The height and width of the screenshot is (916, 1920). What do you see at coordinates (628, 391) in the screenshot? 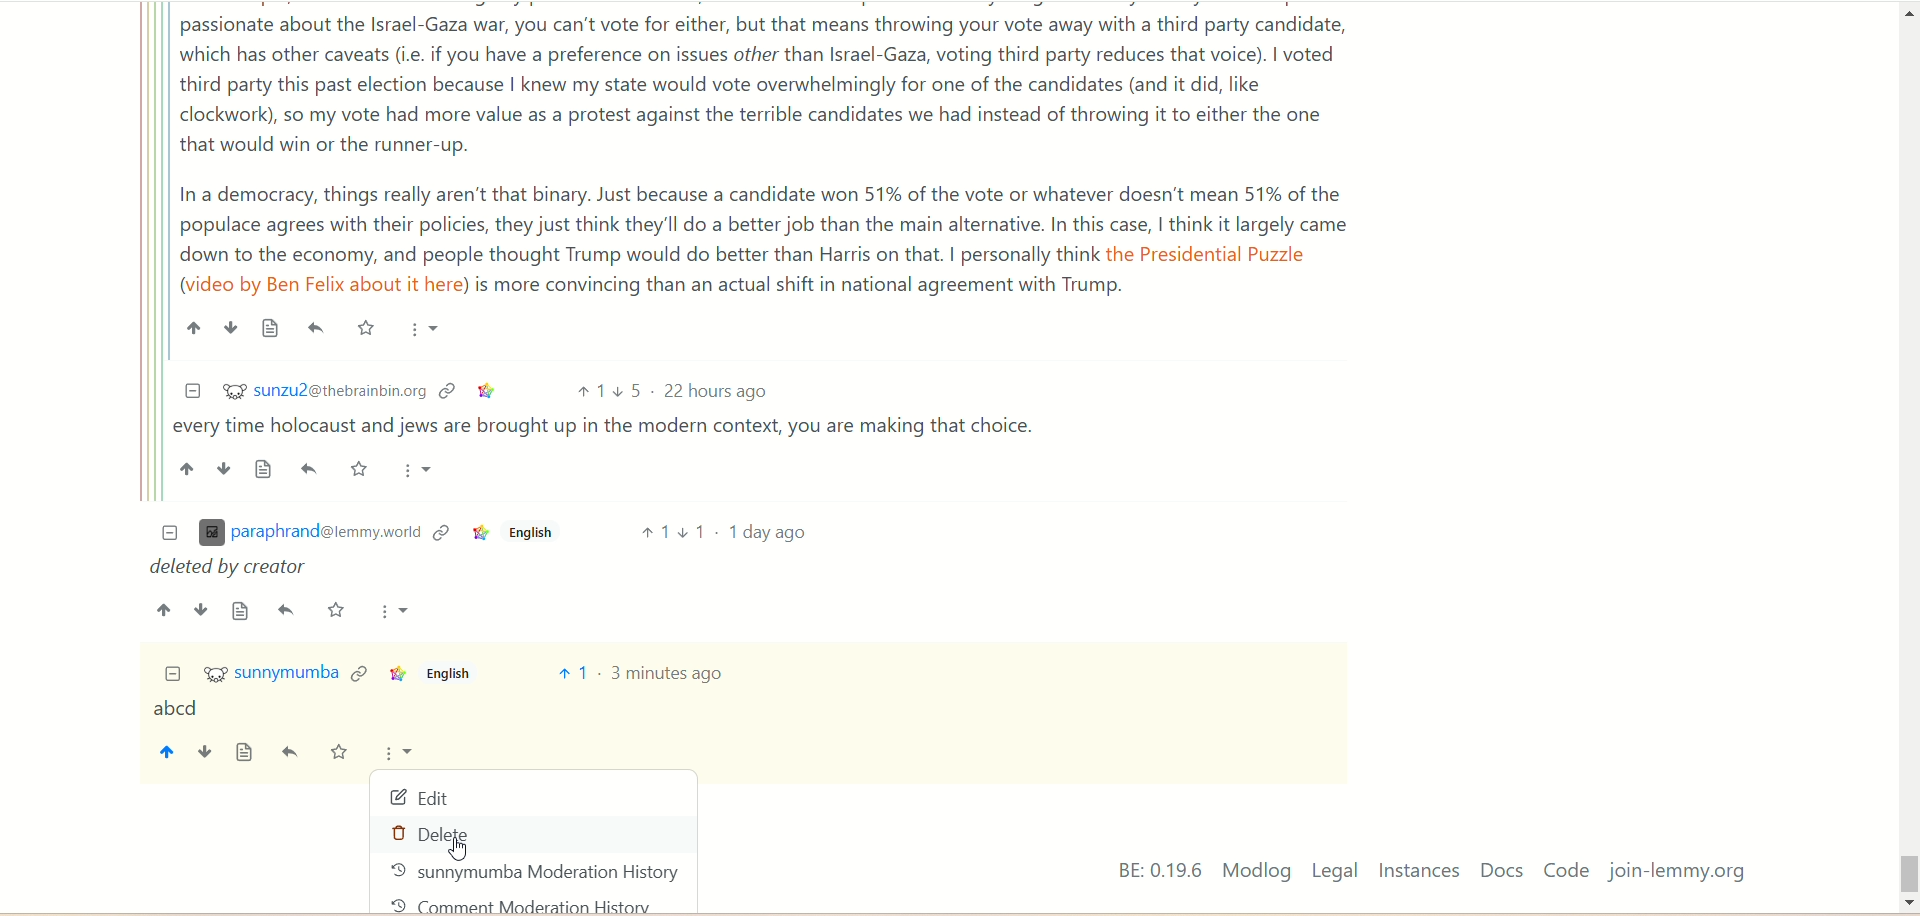
I see `Downvote 5` at bounding box center [628, 391].